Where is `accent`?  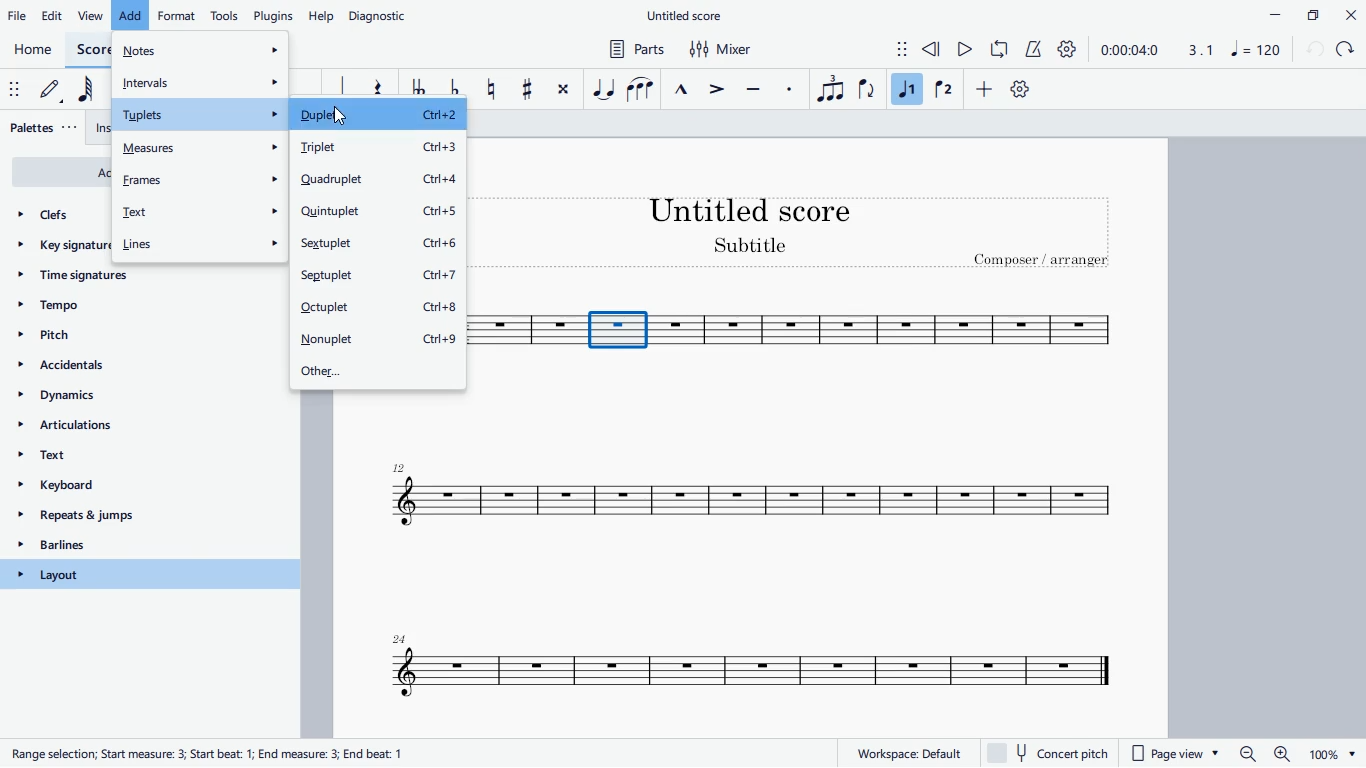 accent is located at coordinates (719, 90).